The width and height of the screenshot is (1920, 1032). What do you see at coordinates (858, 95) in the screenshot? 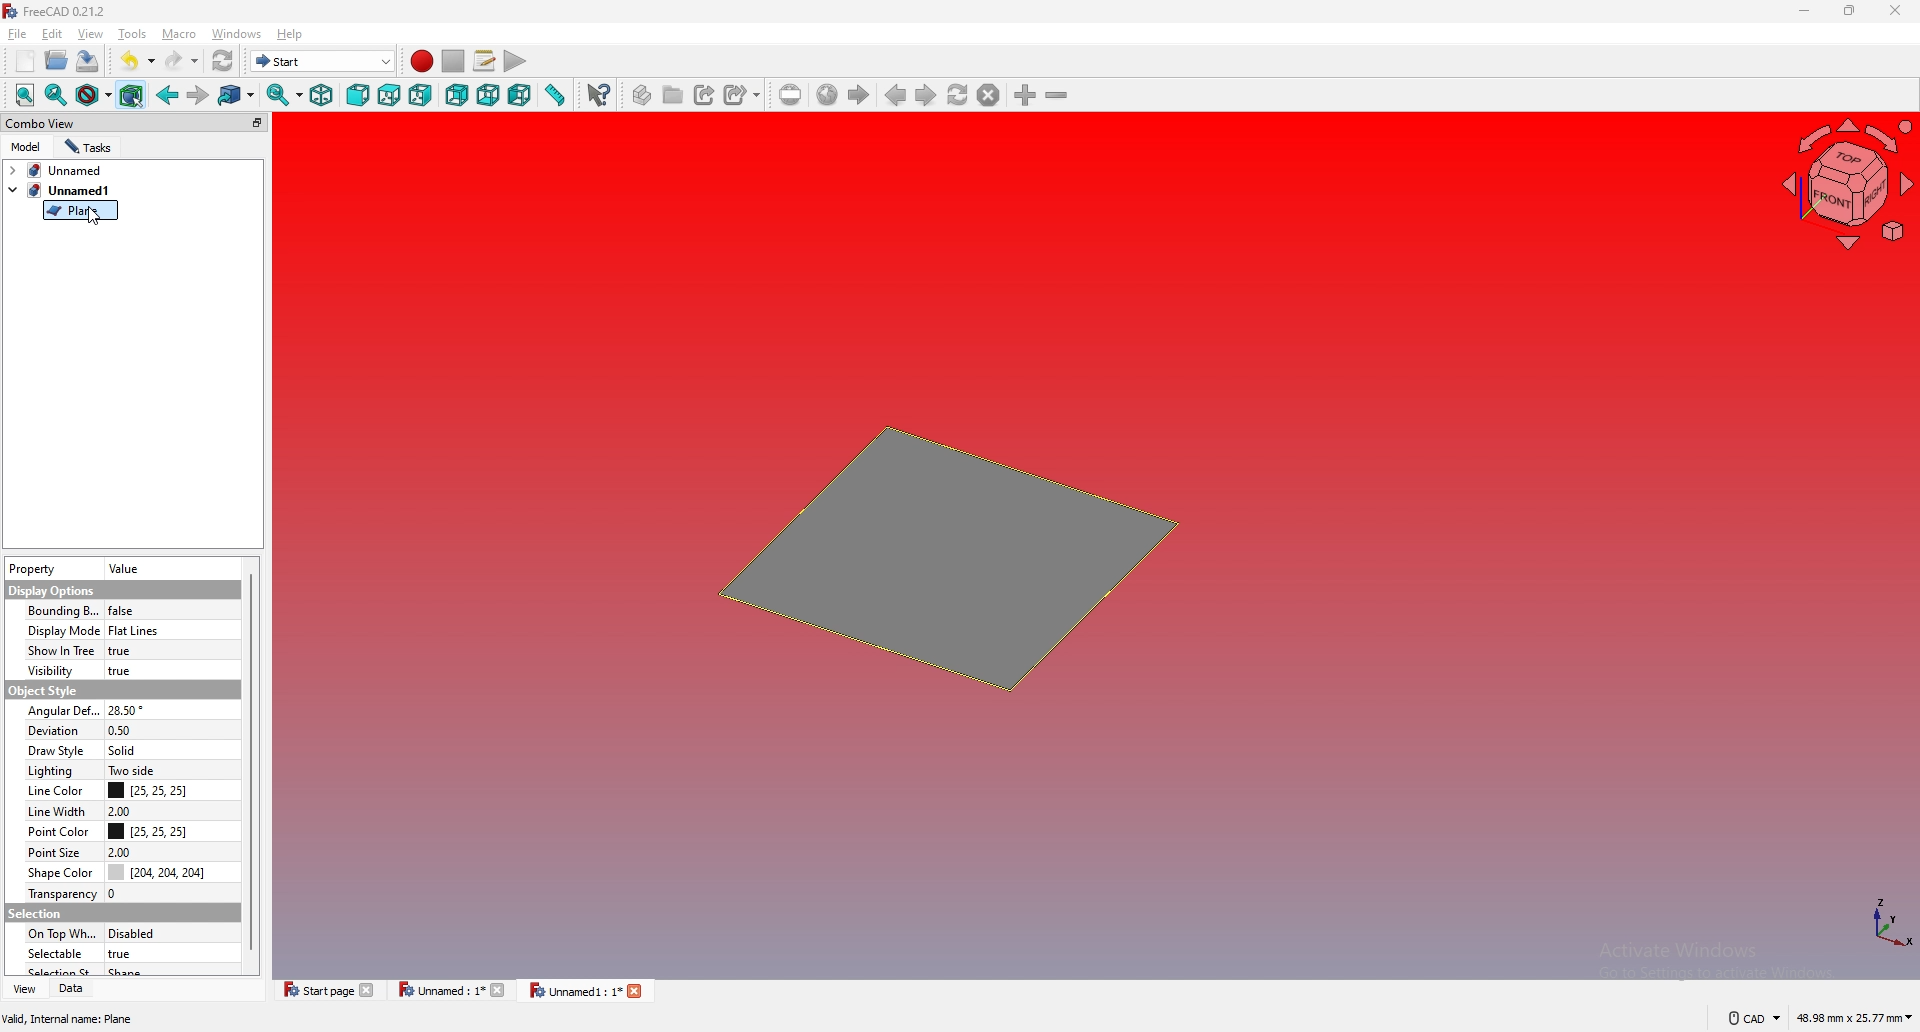
I see `start page` at bounding box center [858, 95].